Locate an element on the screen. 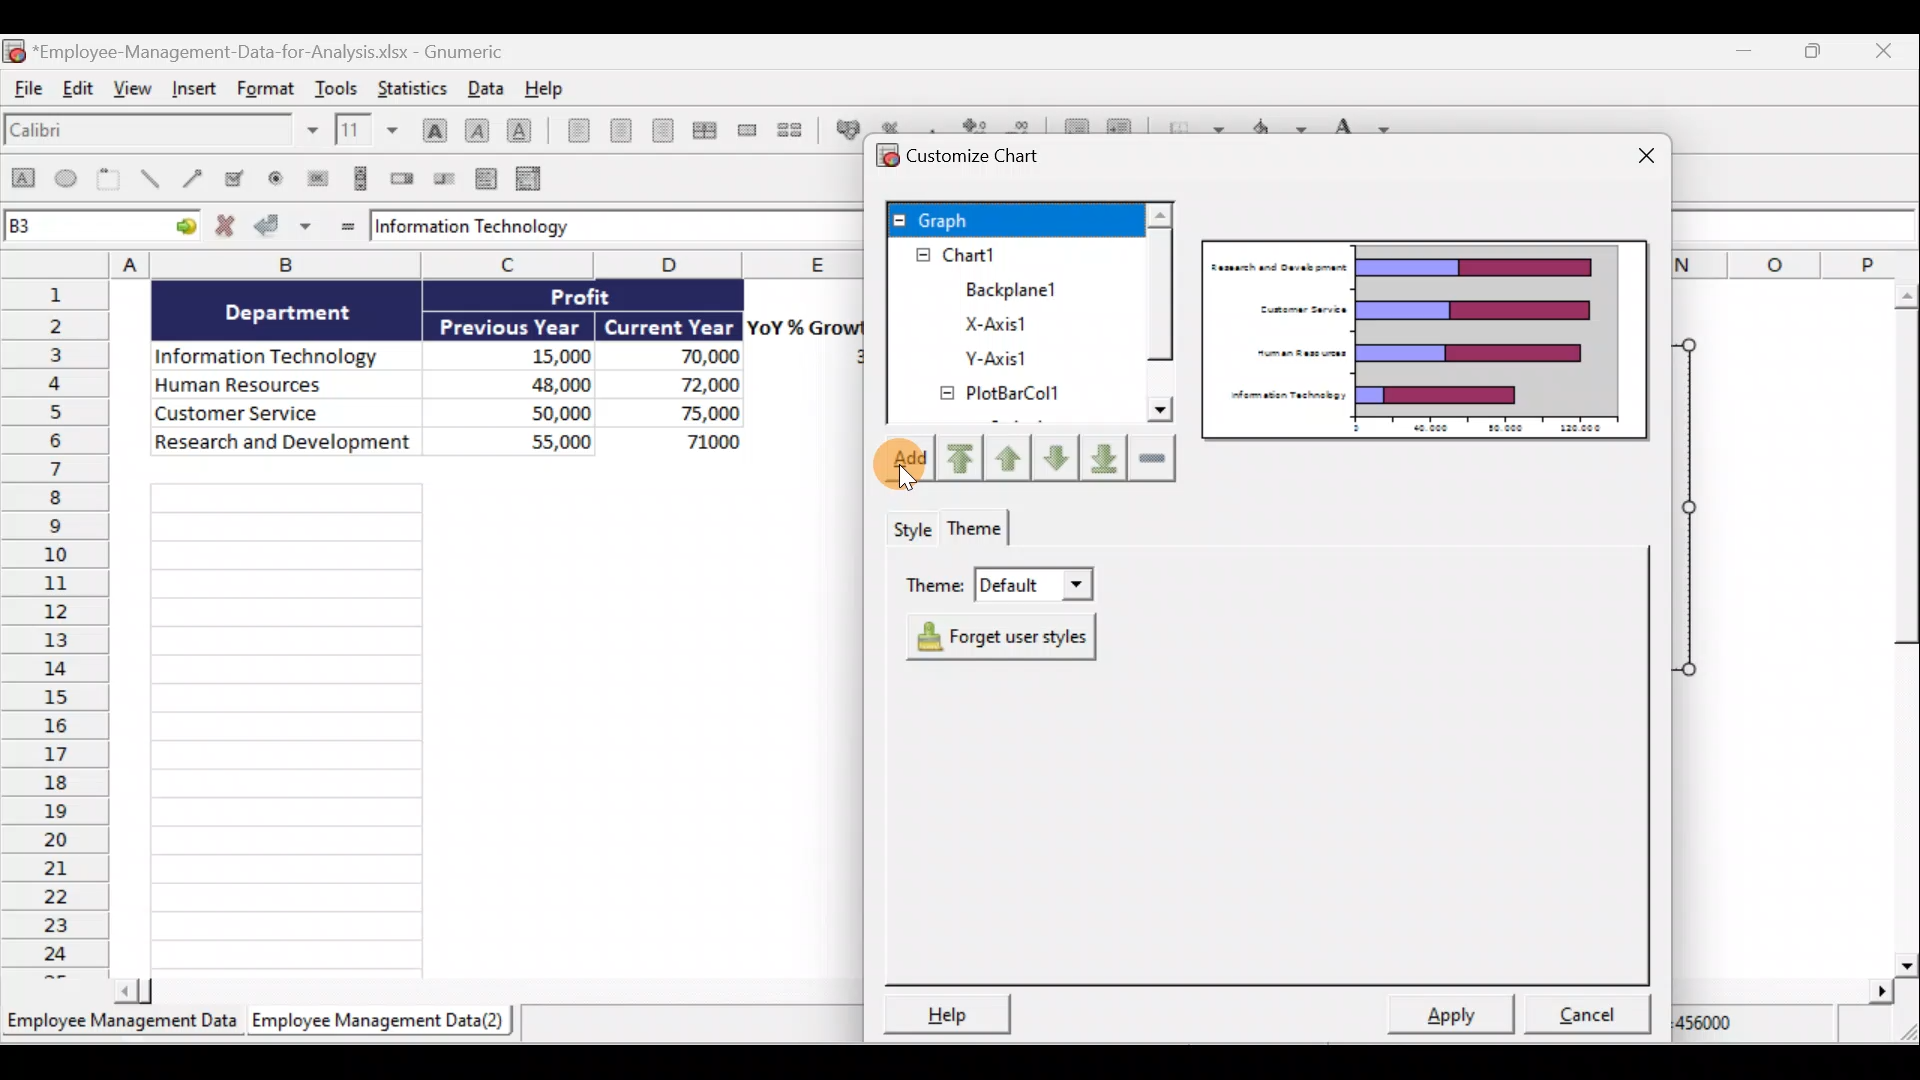 This screenshot has height=1080, width=1920. Format the selection as accounting is located at coordinates (843, 127).